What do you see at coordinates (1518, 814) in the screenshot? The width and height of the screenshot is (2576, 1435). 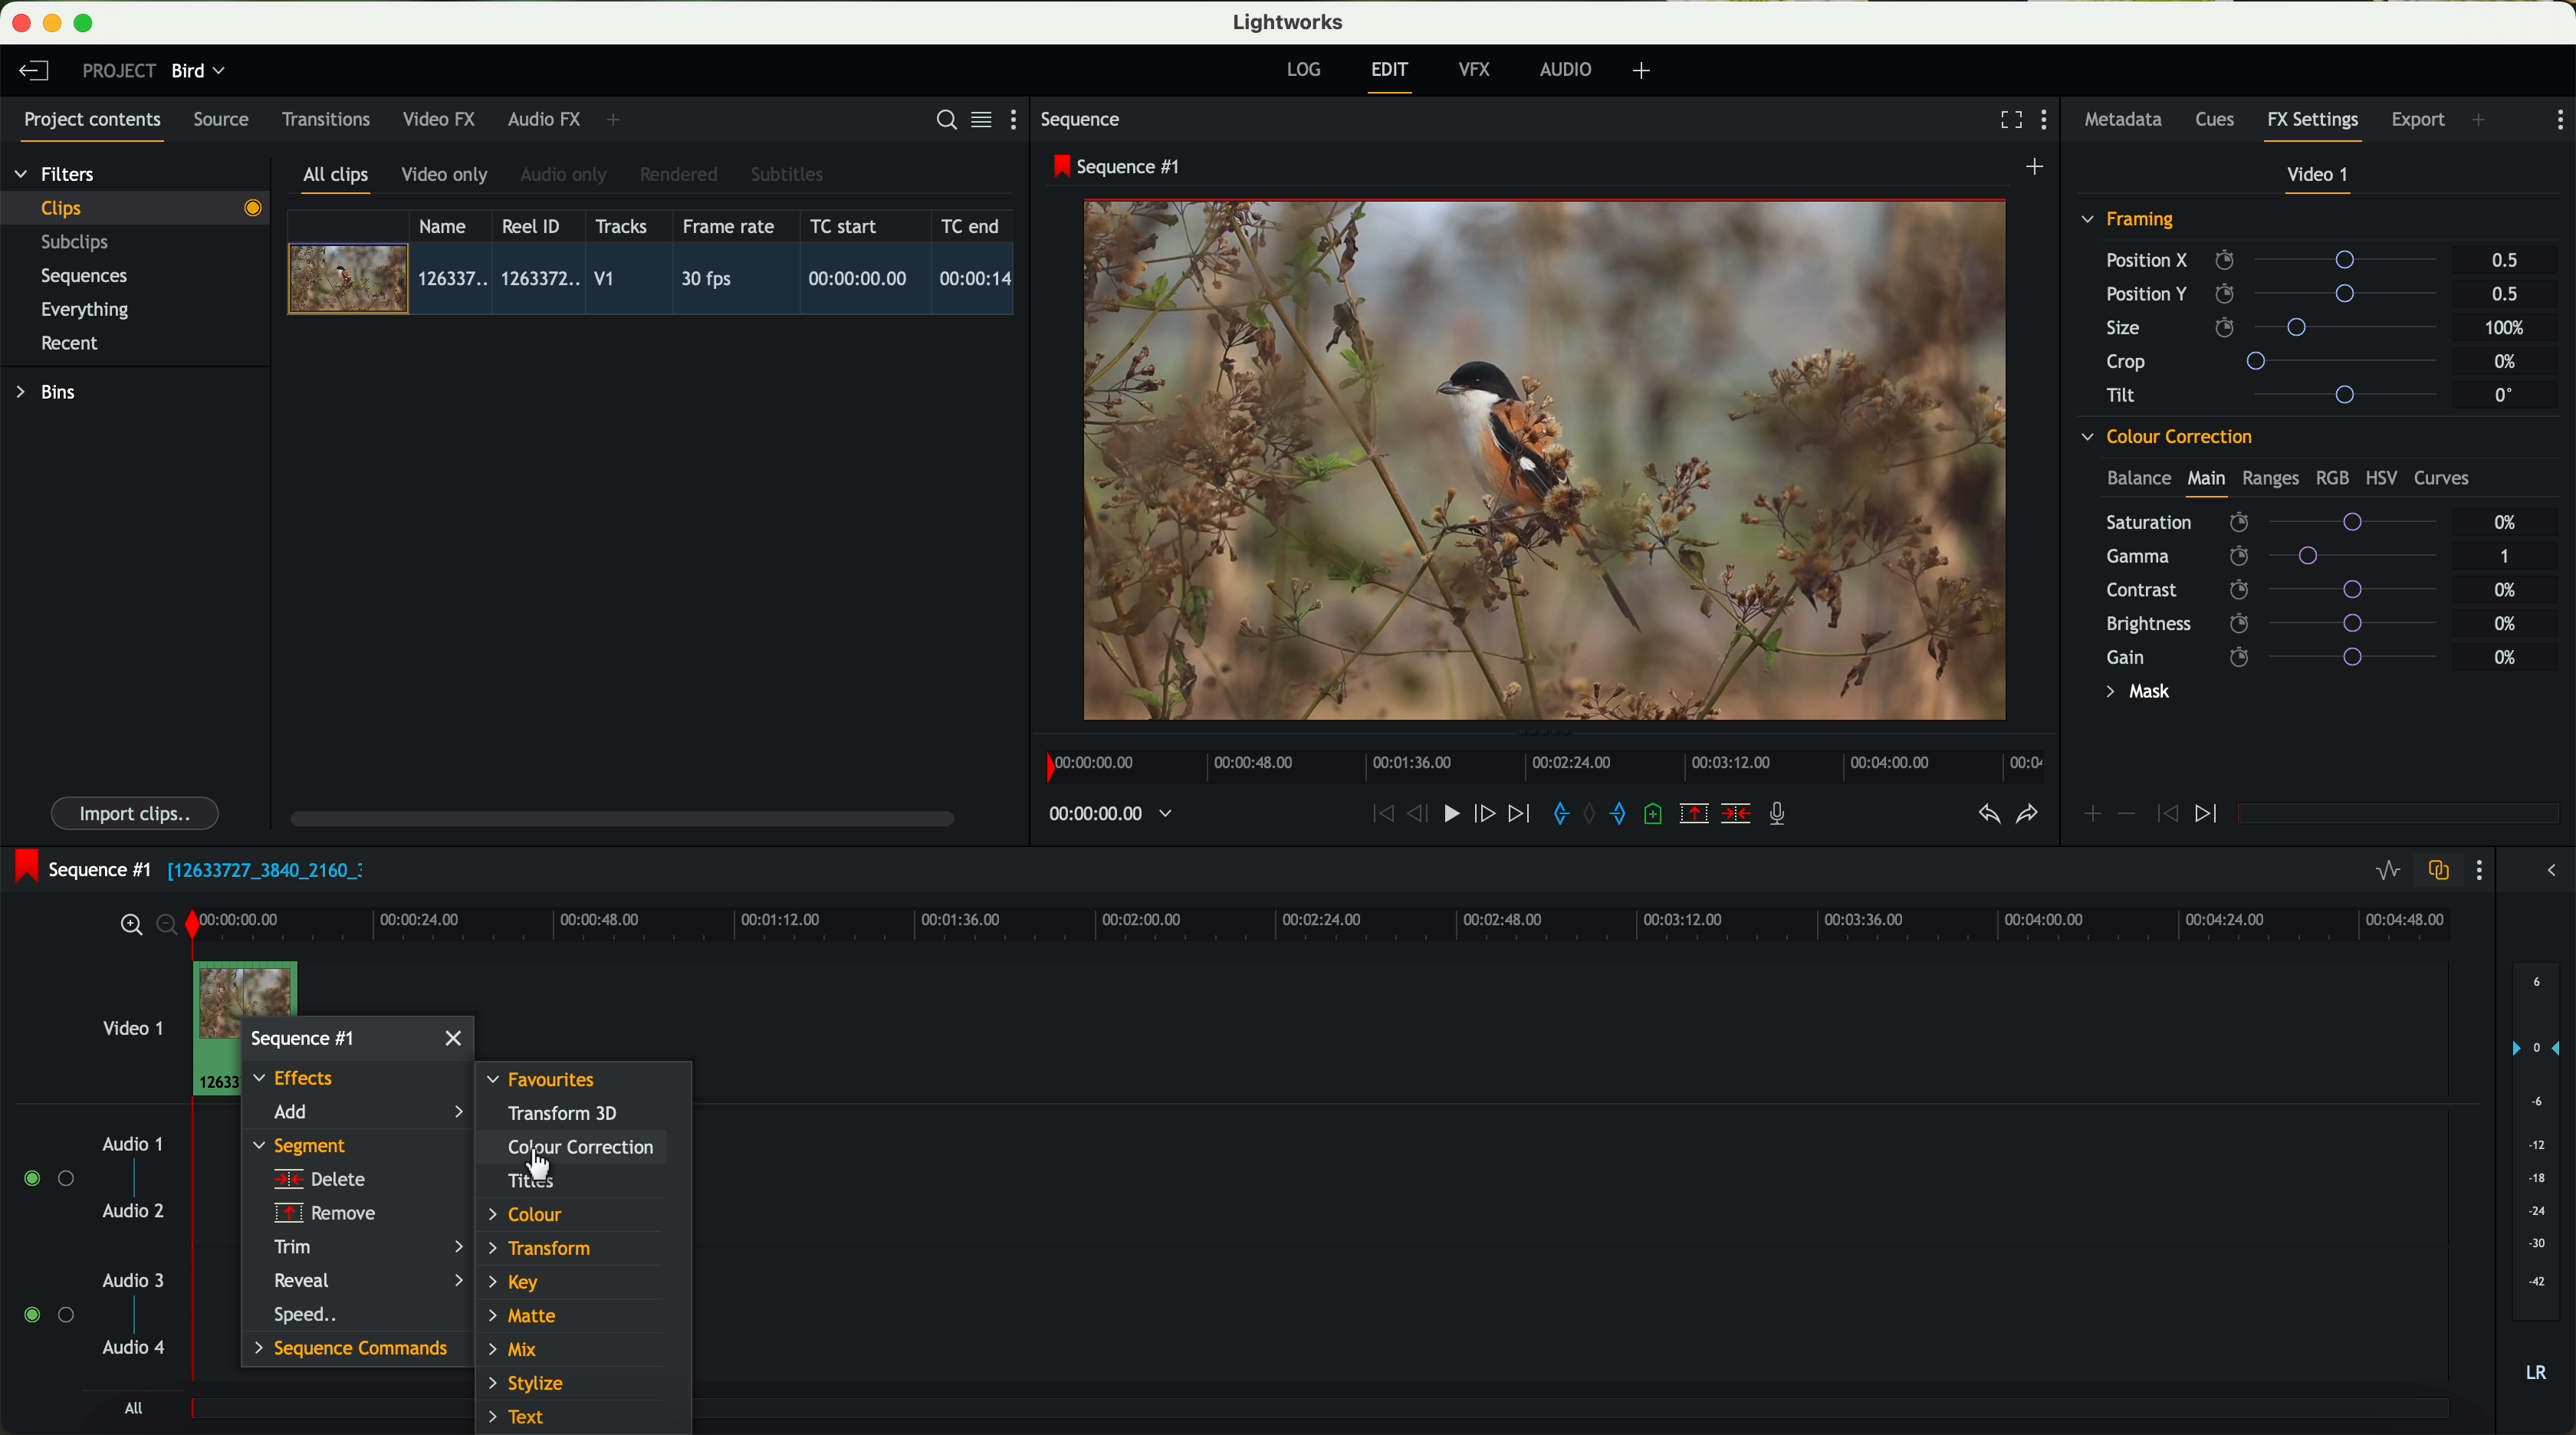 I see `move foward` at bounding box center [1518, 814].